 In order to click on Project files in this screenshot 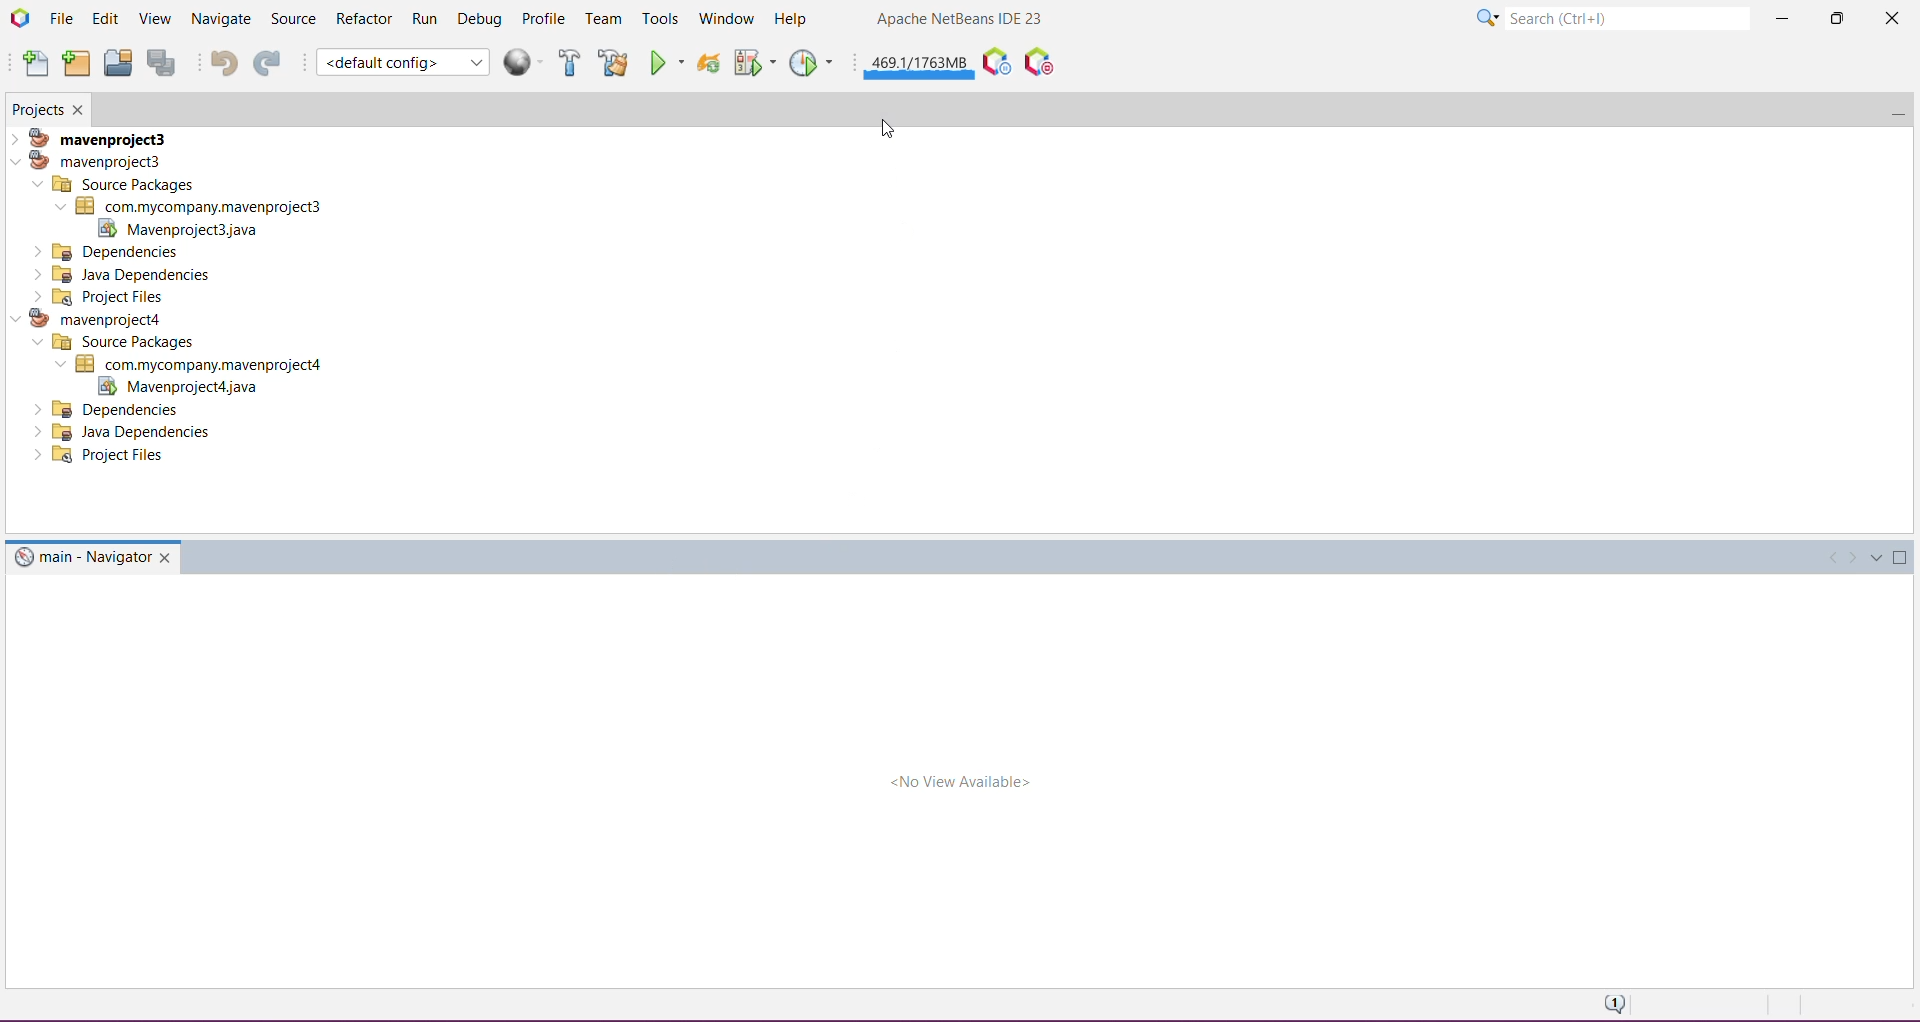, I will do `click(100, 296)`.